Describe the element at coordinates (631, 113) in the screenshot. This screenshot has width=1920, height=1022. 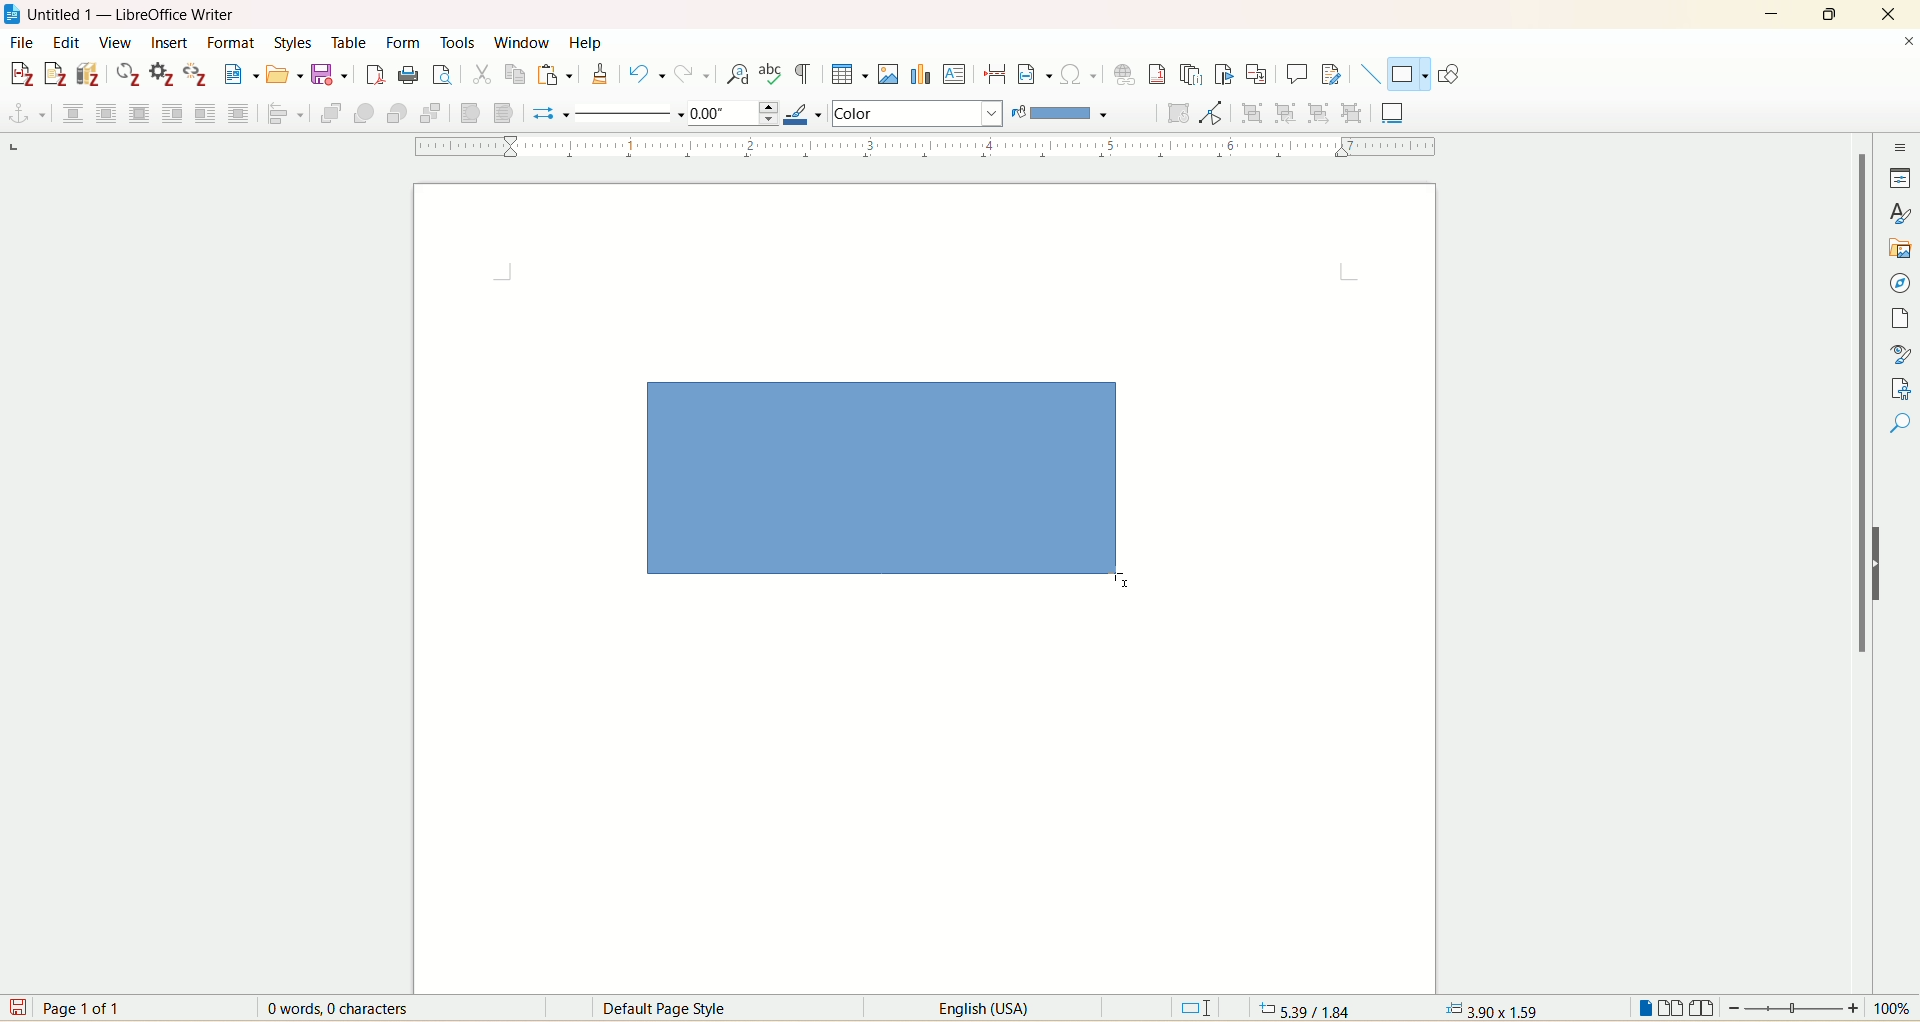
I see `line style` at that location.